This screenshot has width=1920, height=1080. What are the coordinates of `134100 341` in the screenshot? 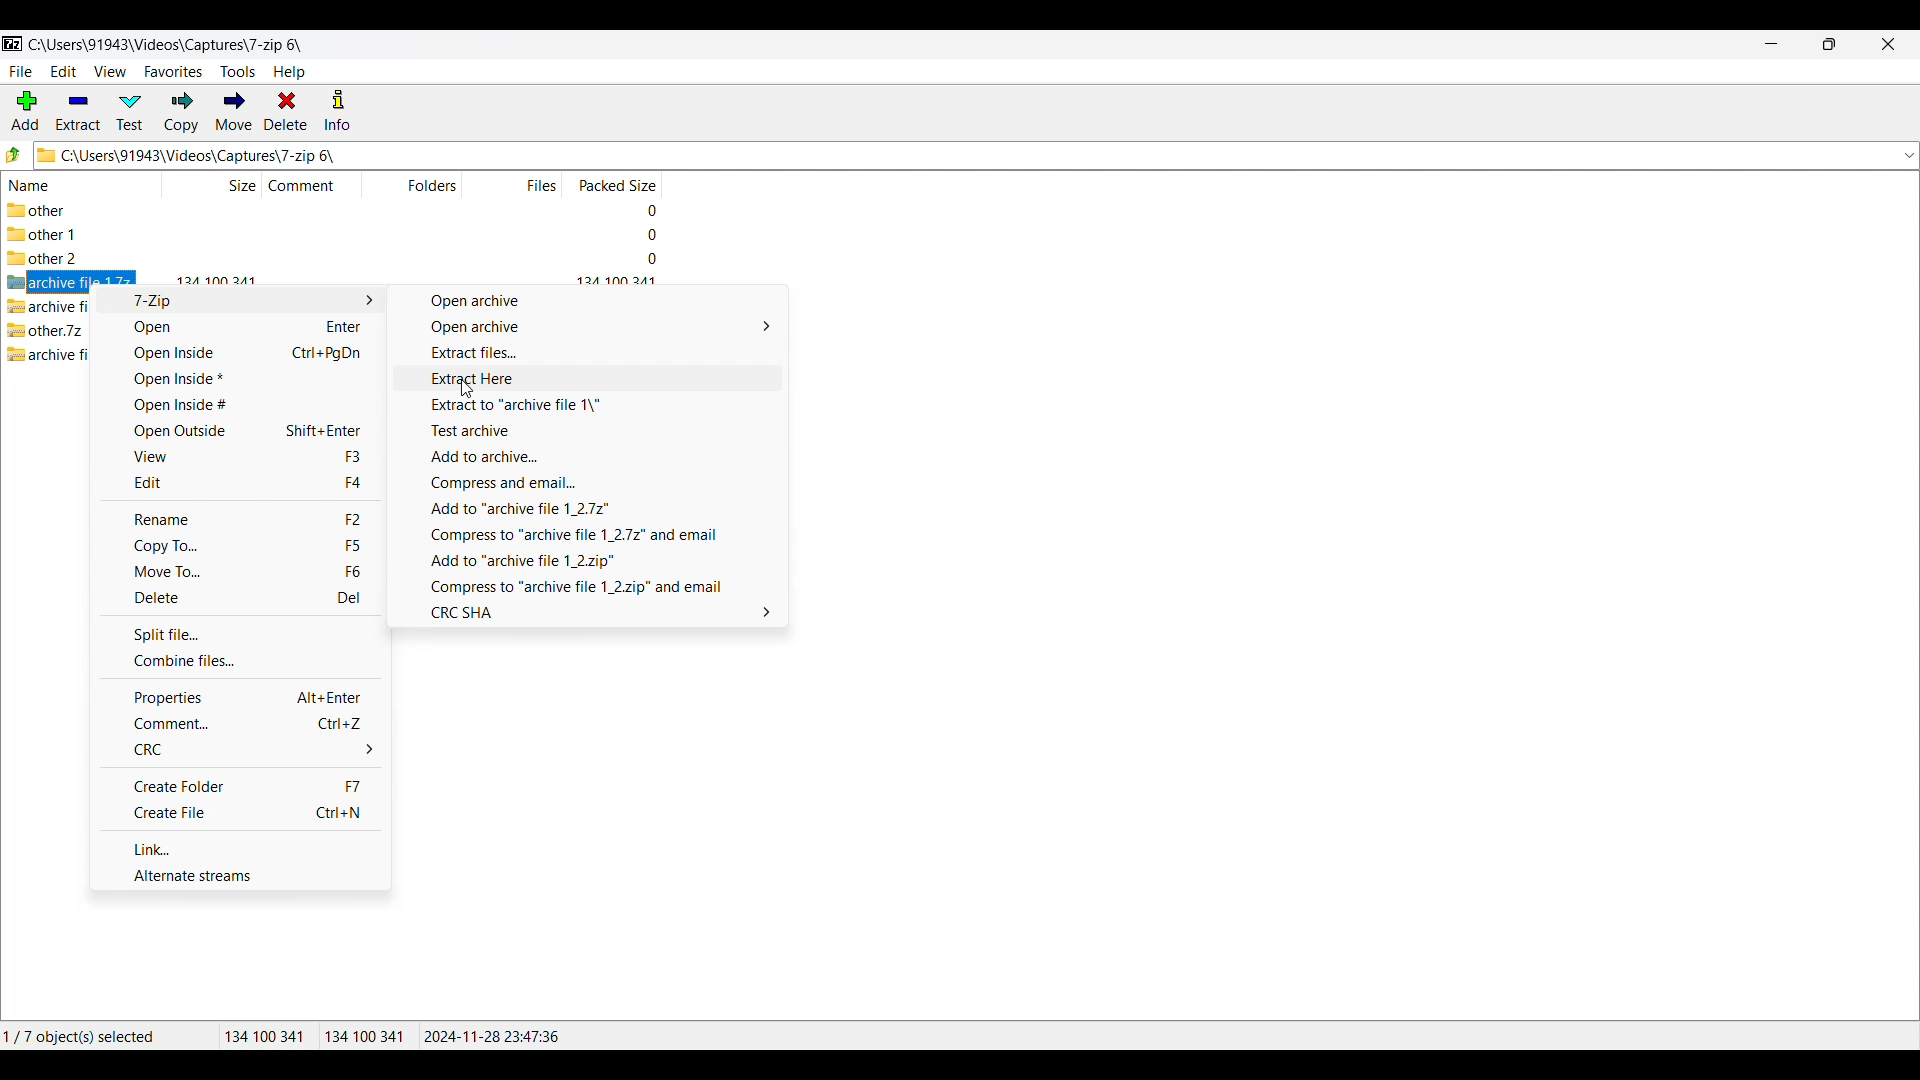 It's located at (364, 1037).